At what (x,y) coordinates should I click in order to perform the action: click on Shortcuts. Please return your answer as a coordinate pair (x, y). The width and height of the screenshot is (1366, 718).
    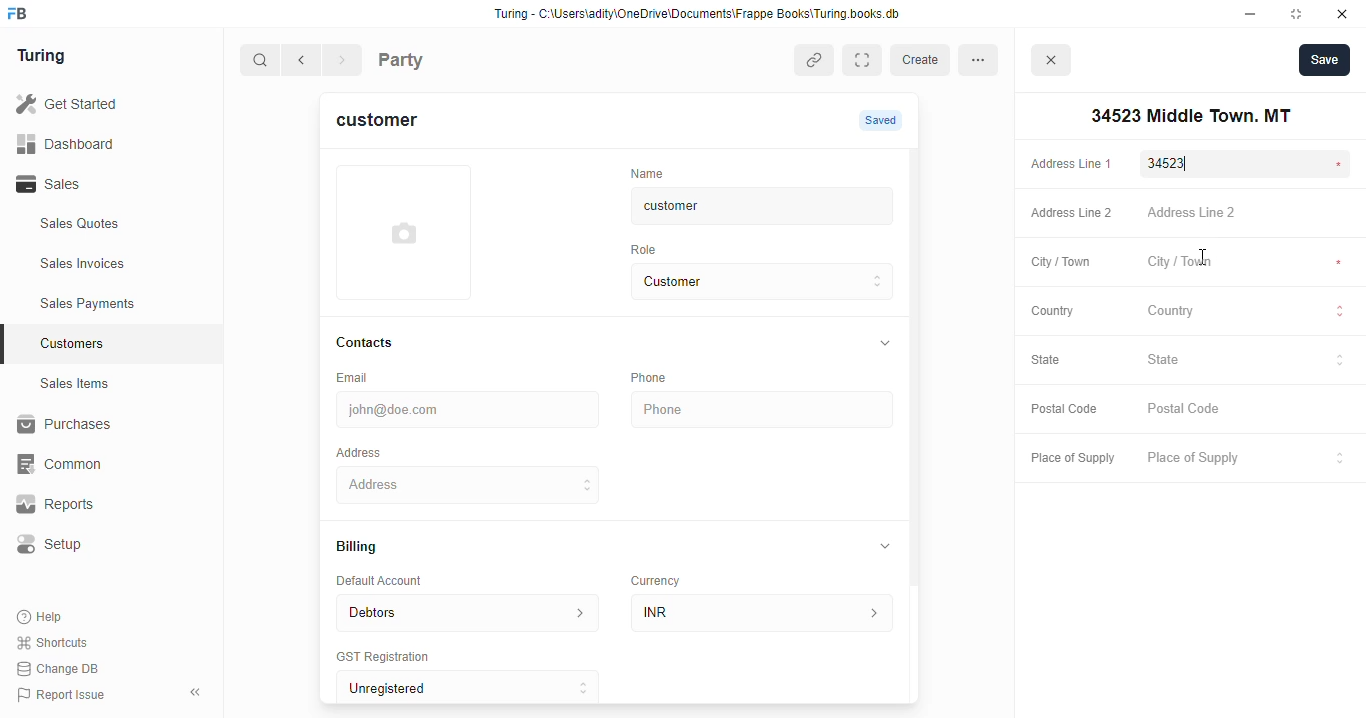
    Looking at the image, I should click on (58, 643).